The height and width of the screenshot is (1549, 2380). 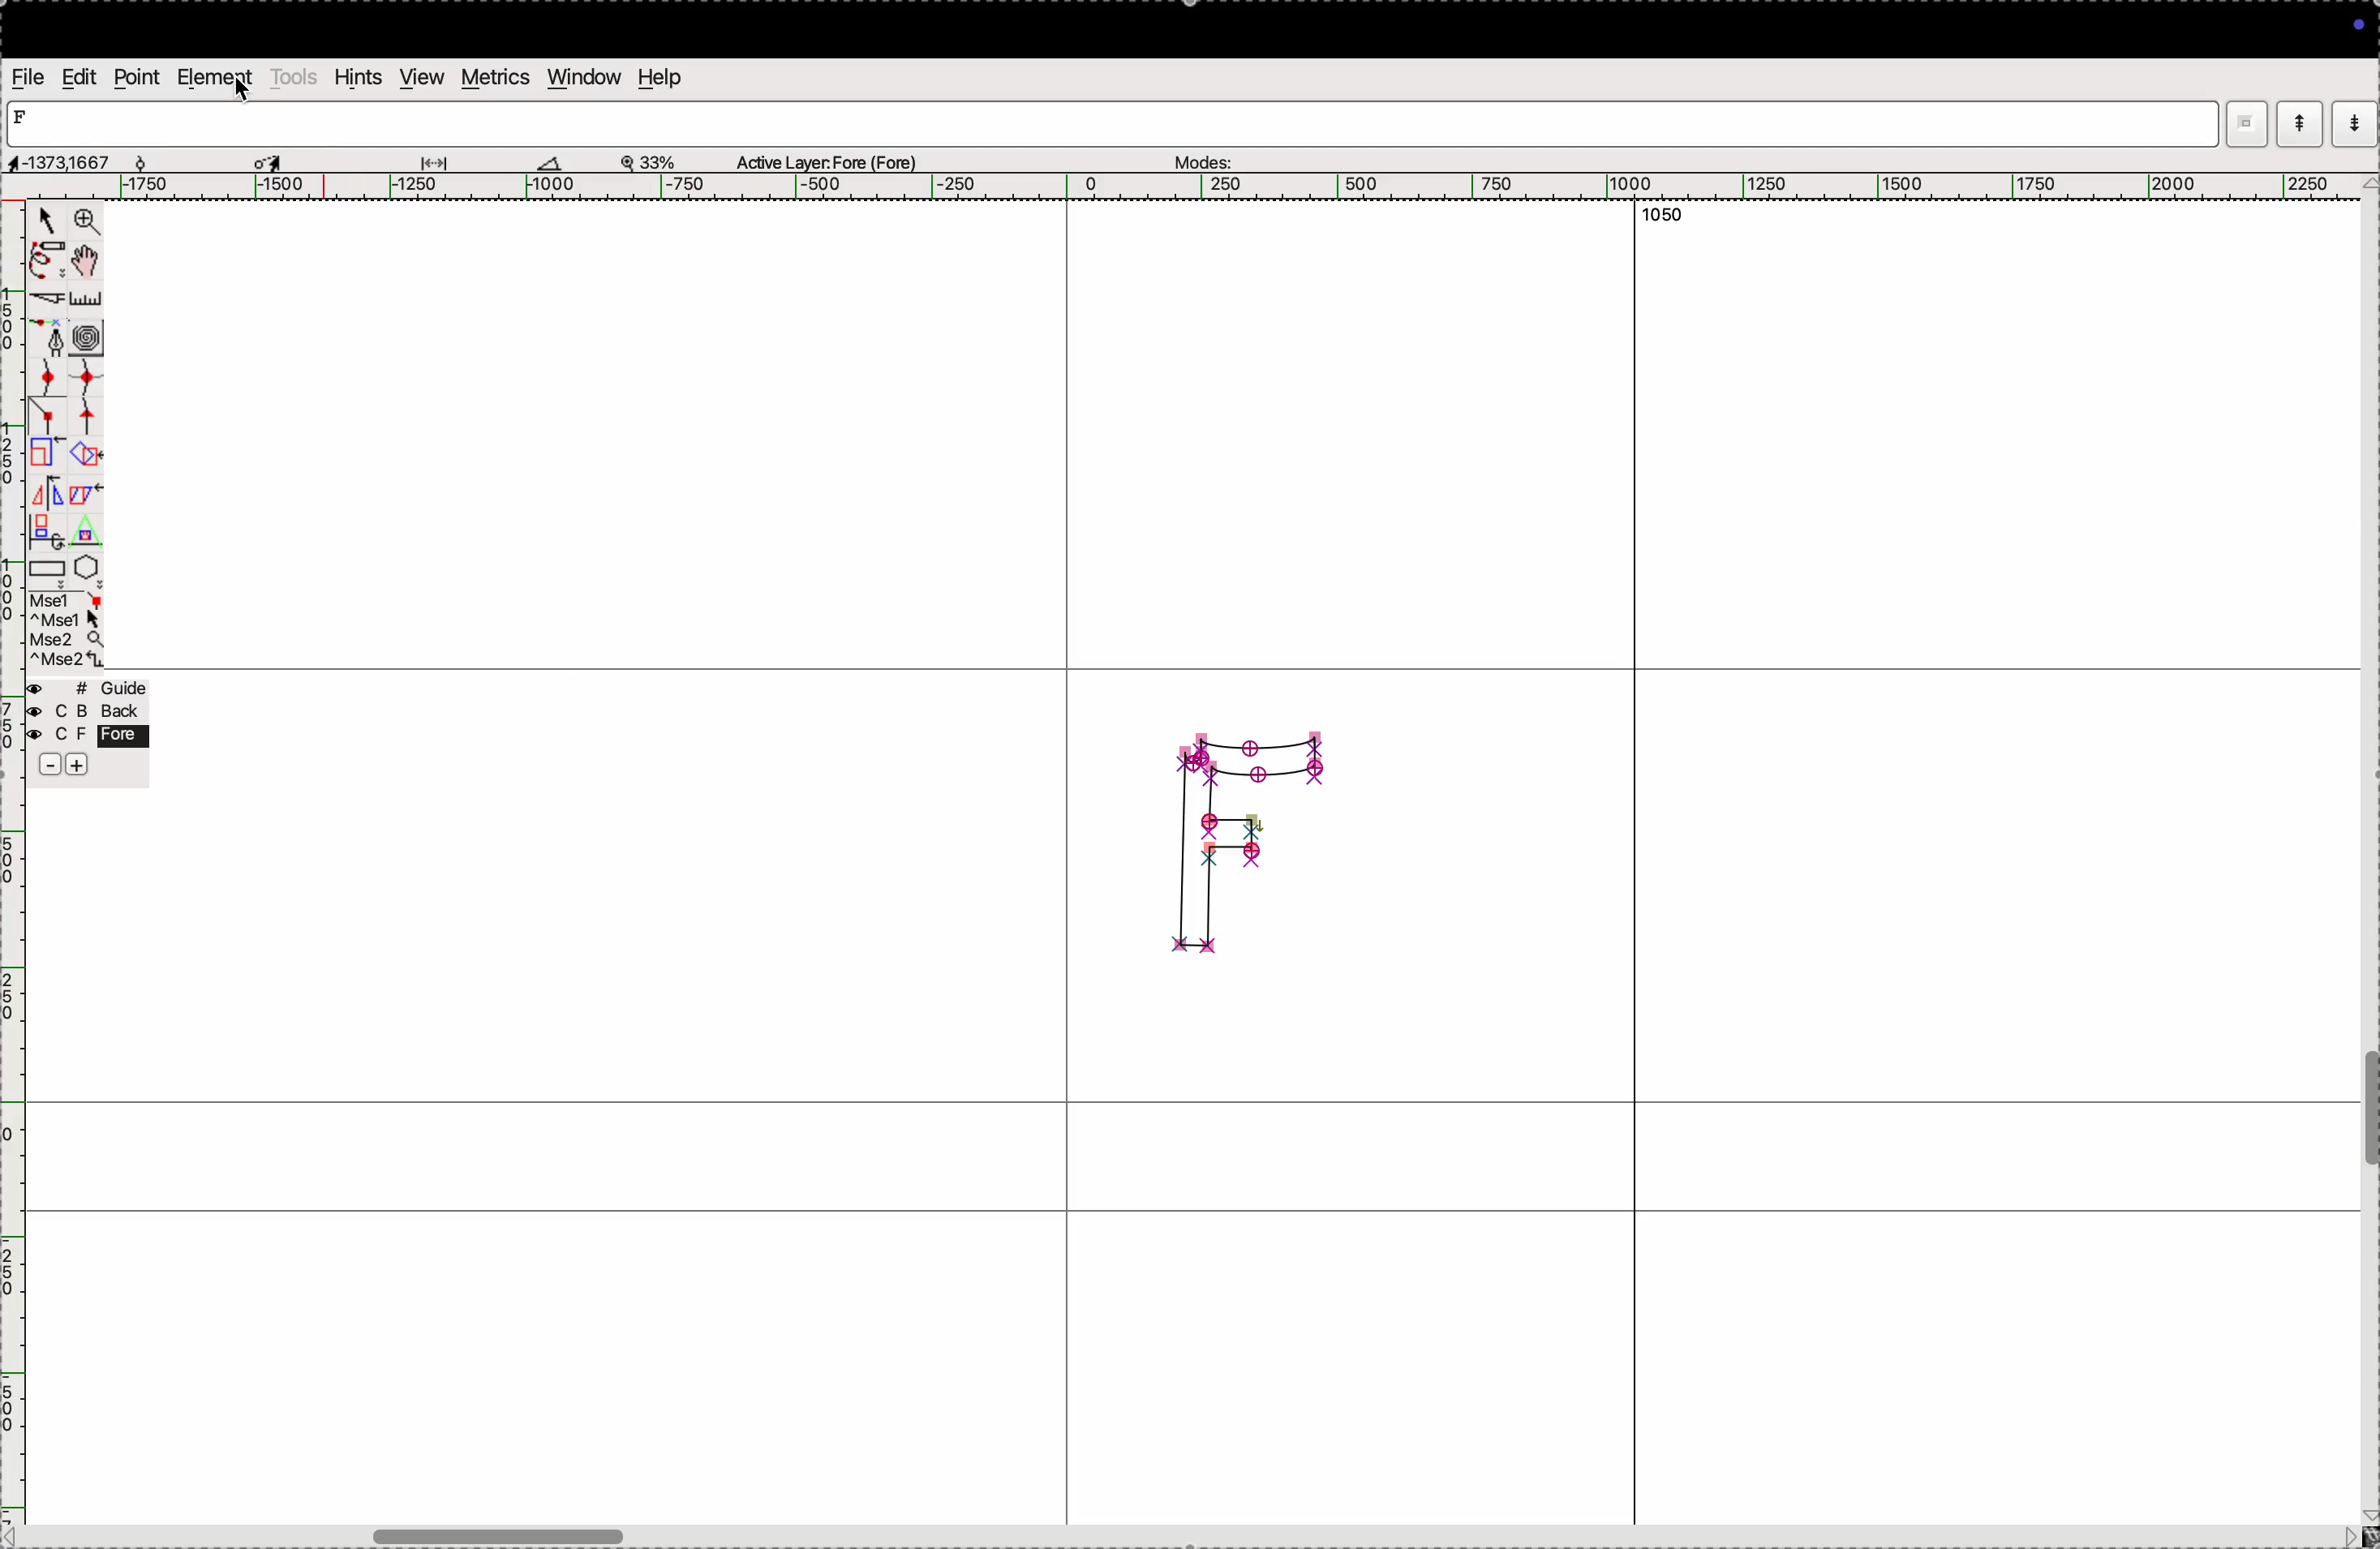 I want to click on Active layer, so click(x=828, y=159).